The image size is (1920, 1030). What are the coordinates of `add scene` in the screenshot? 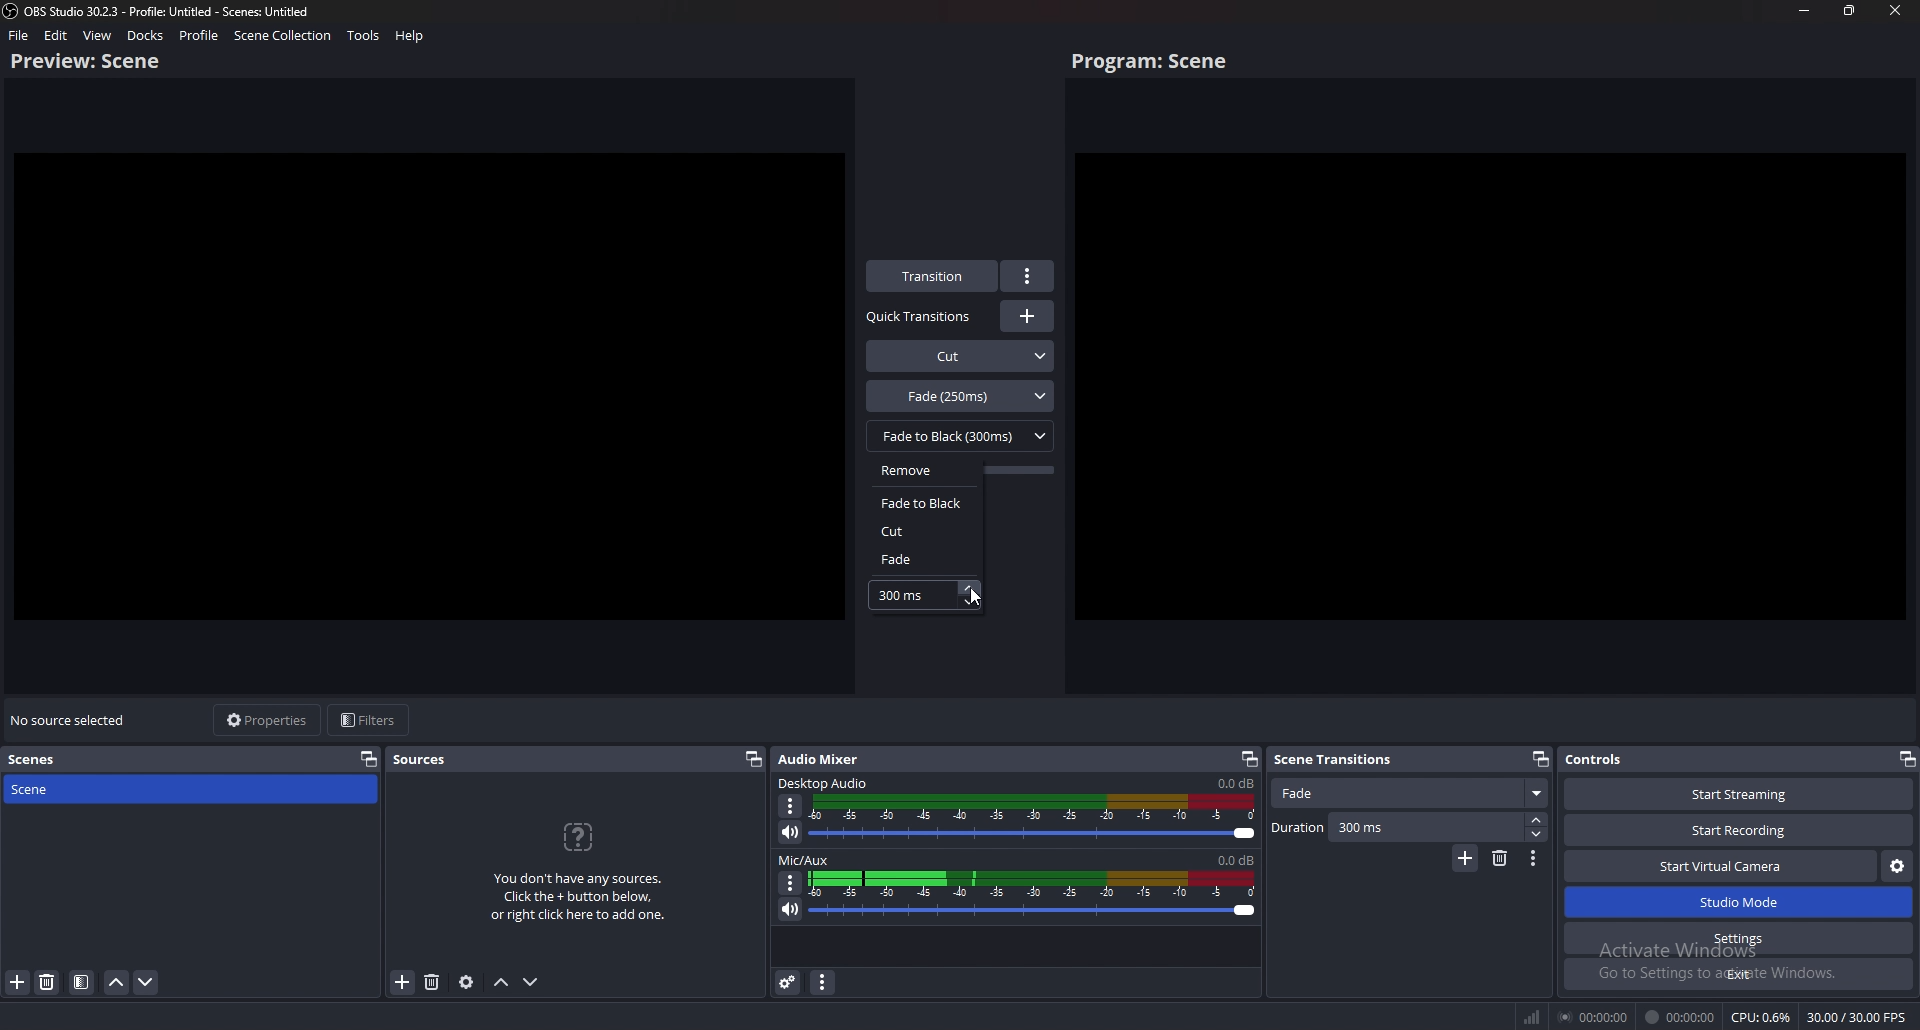 It's located at (17, 982).